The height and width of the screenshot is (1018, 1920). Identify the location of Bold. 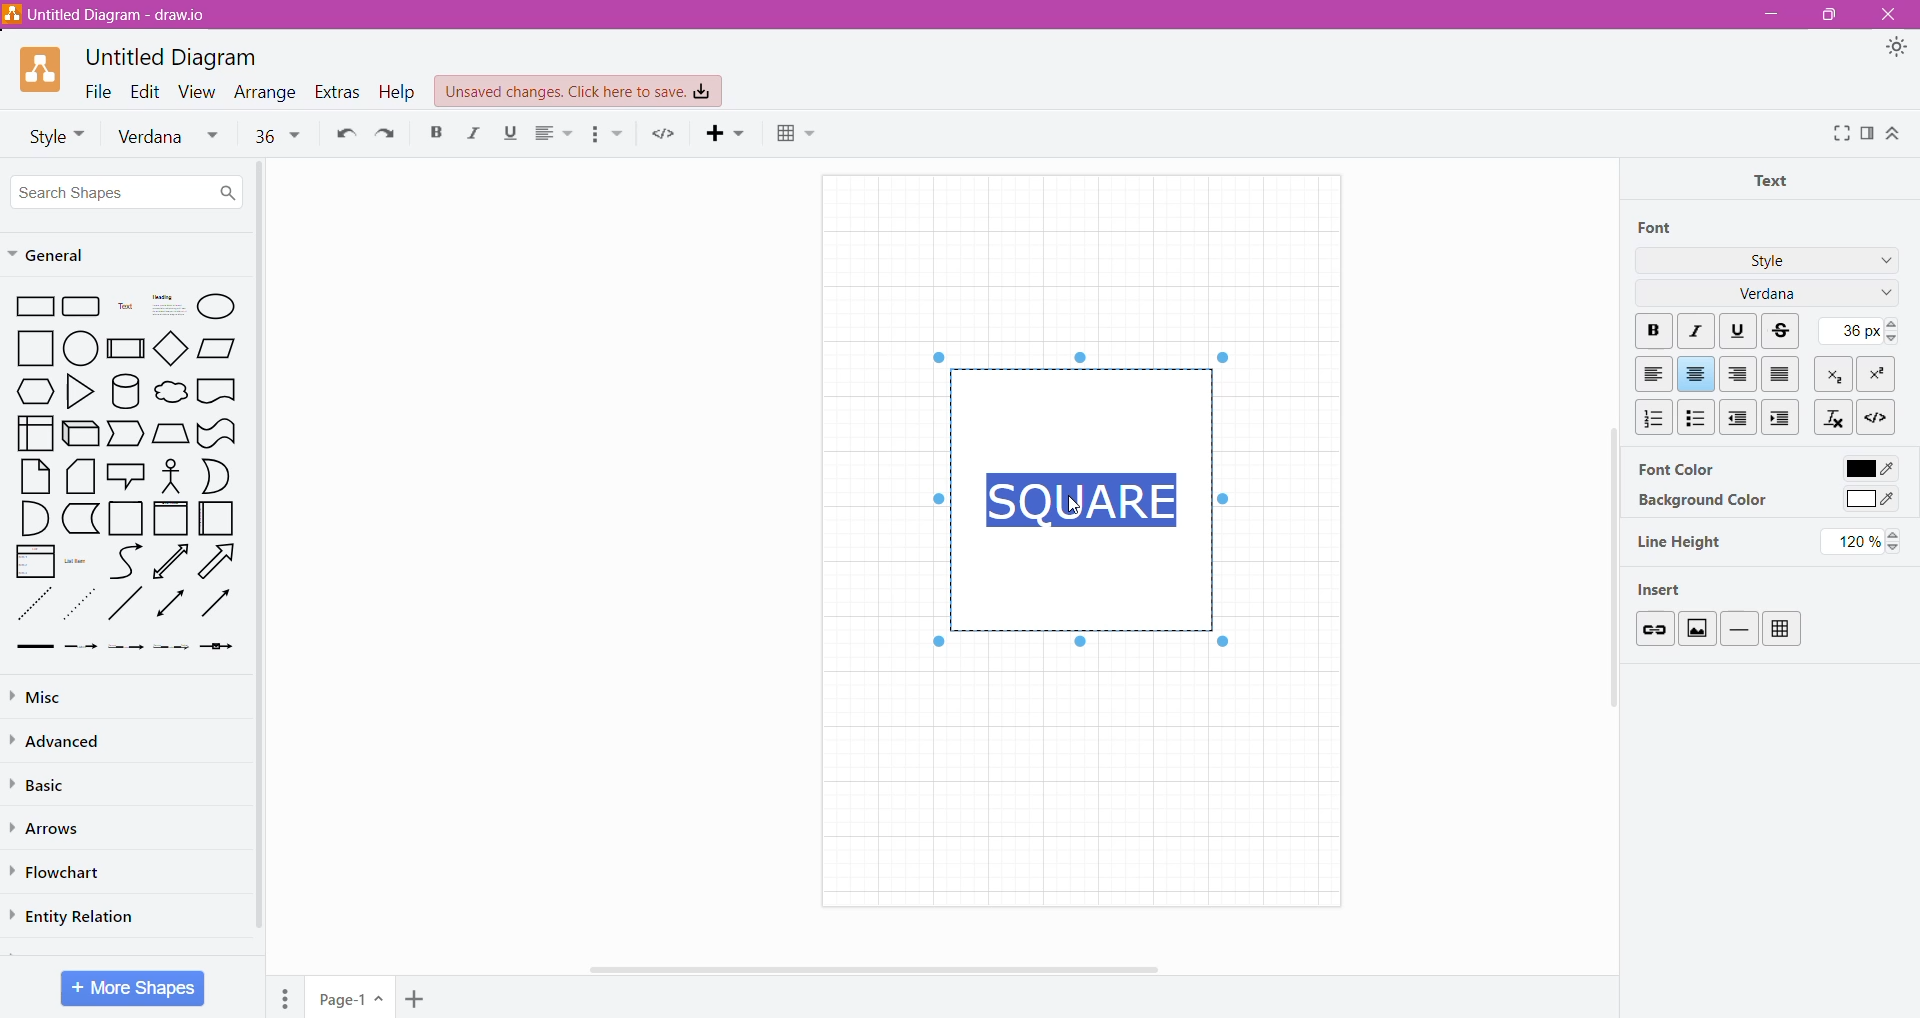
(1653, 332).